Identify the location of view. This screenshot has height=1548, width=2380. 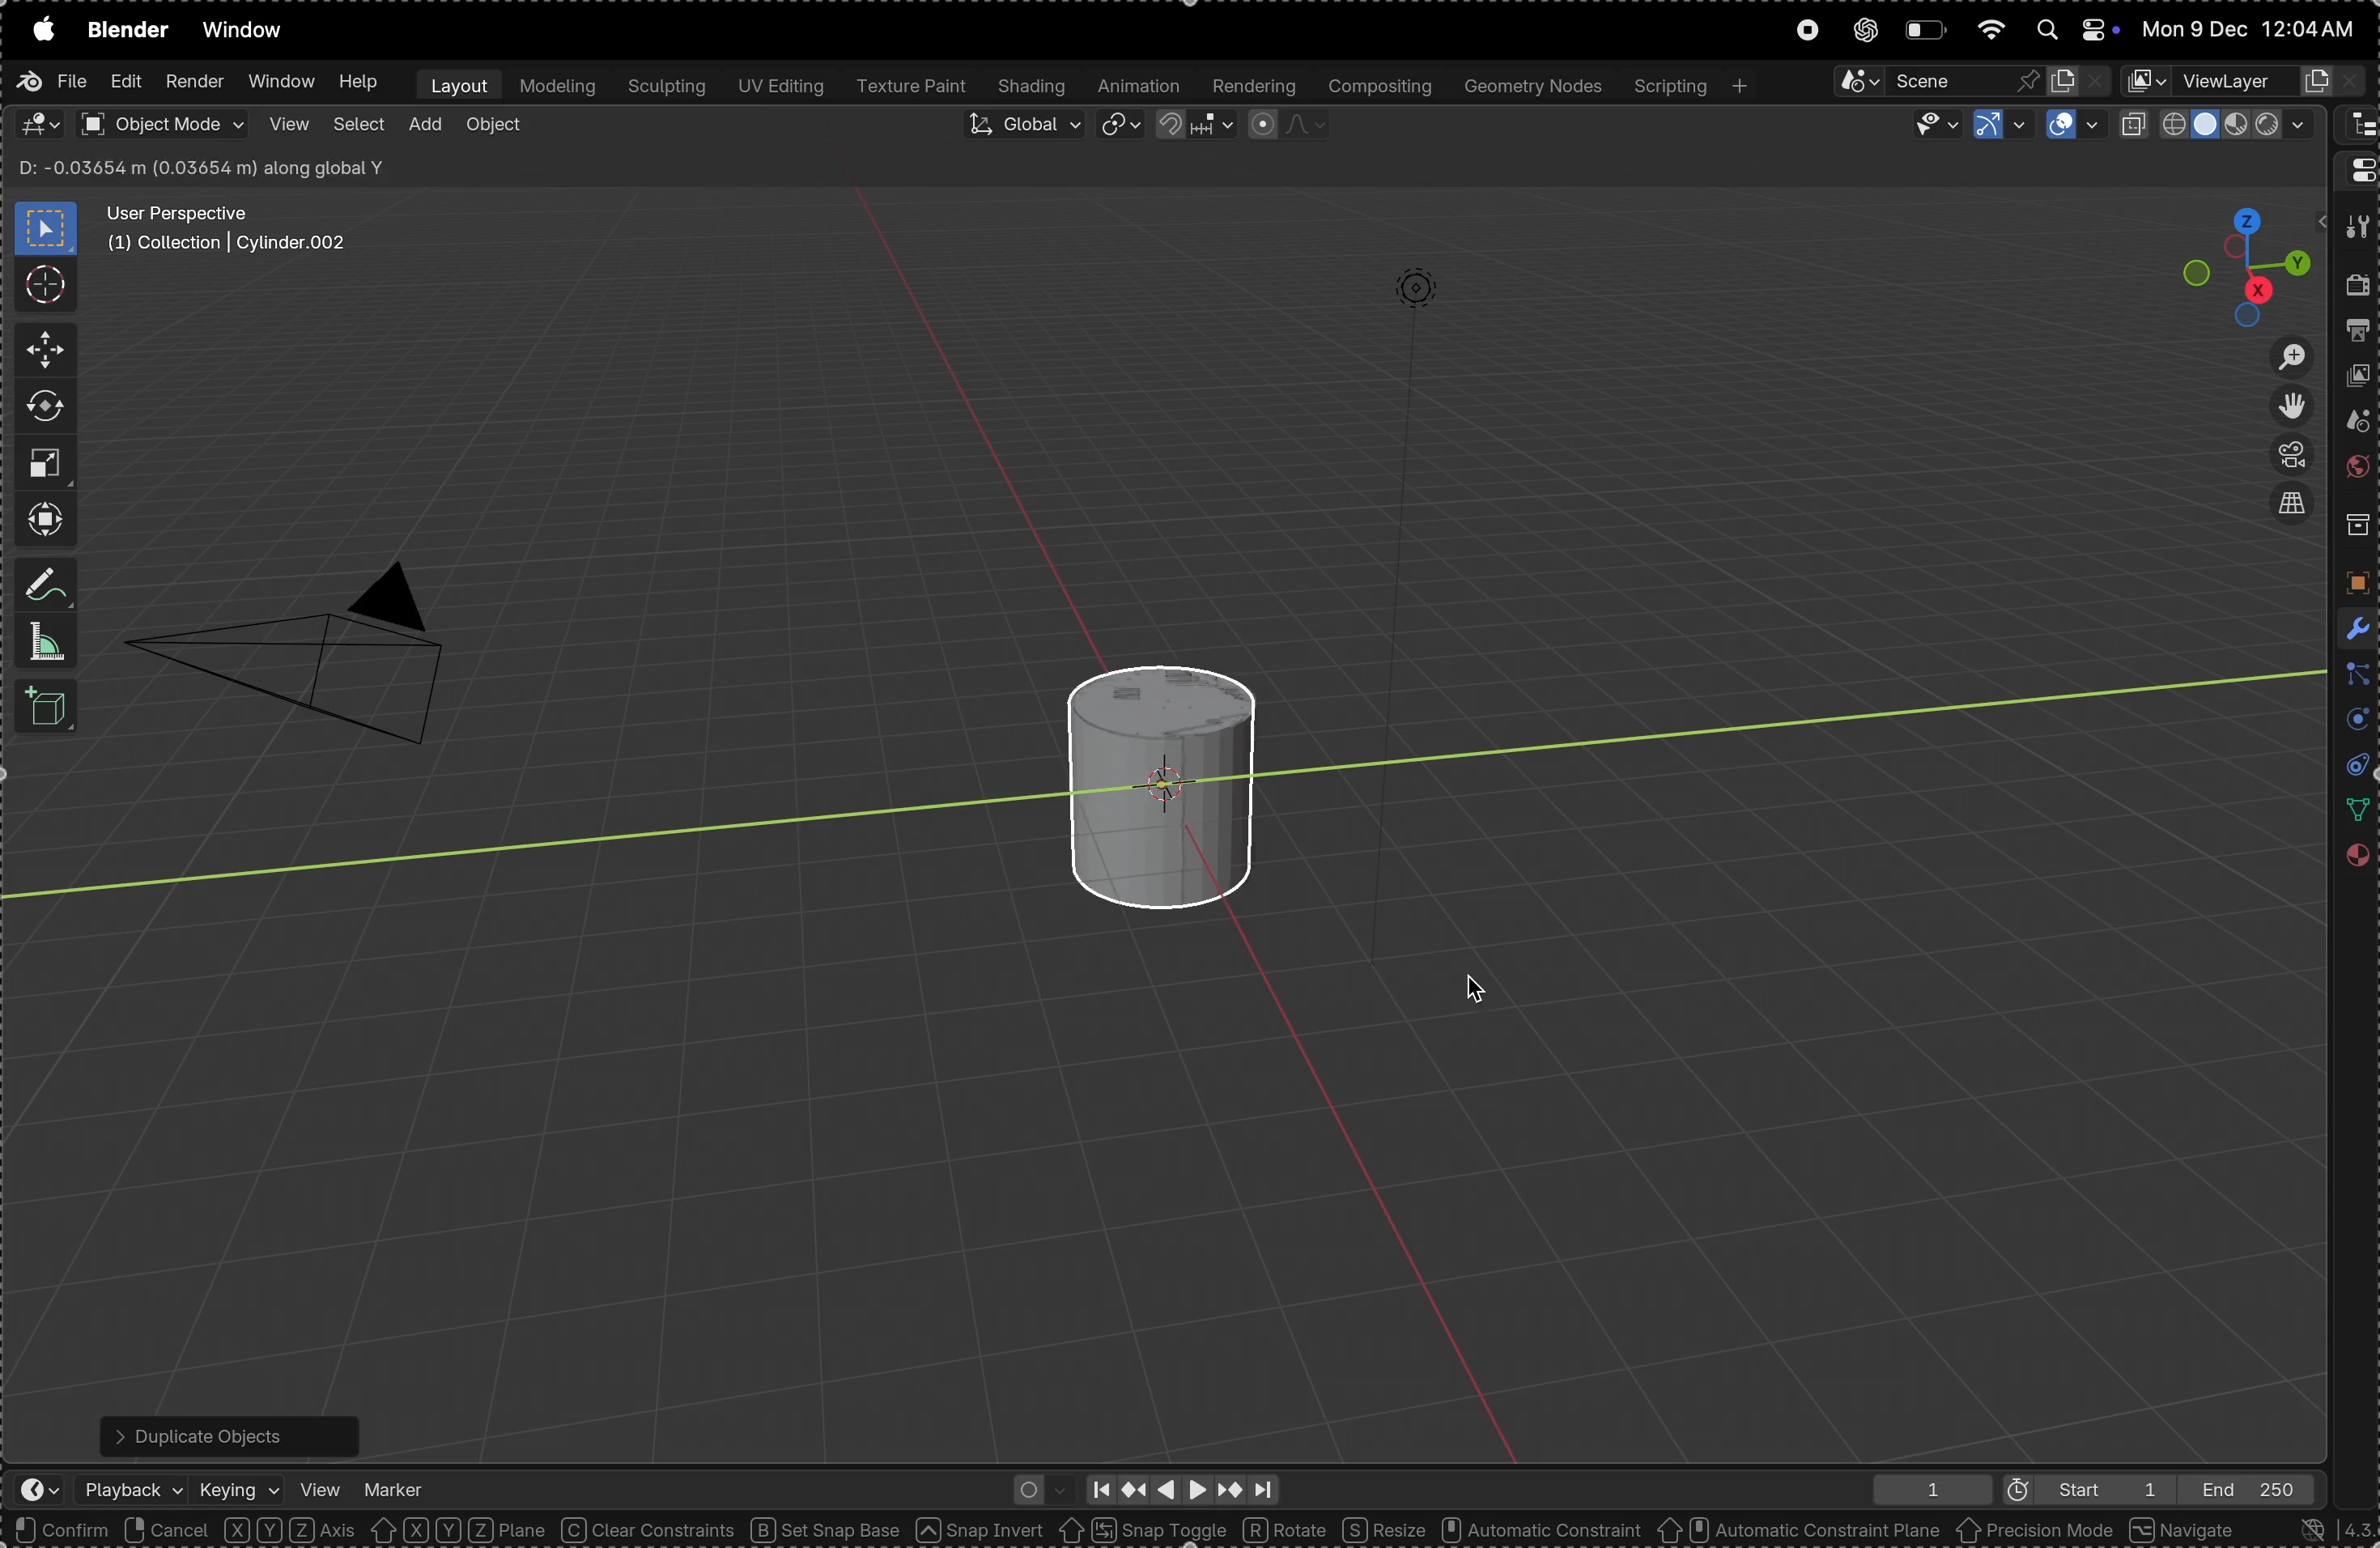
(320, 1486).